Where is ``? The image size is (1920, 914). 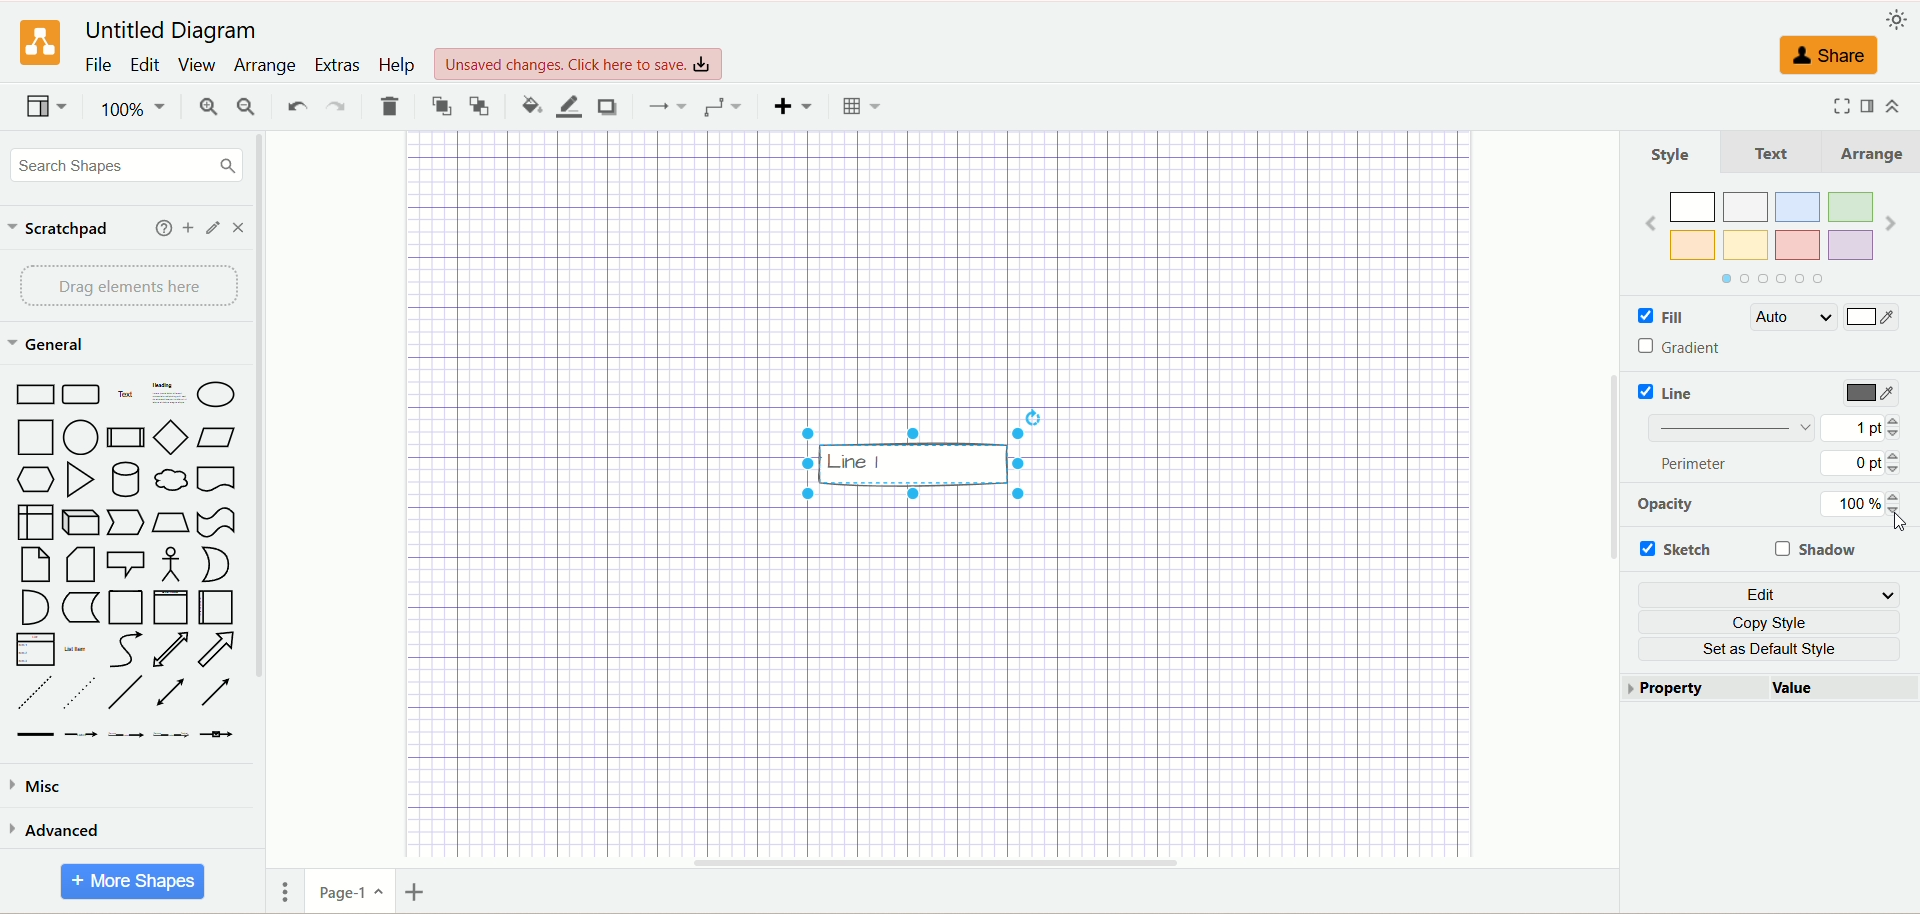
 is located at coordinates (913, 456).